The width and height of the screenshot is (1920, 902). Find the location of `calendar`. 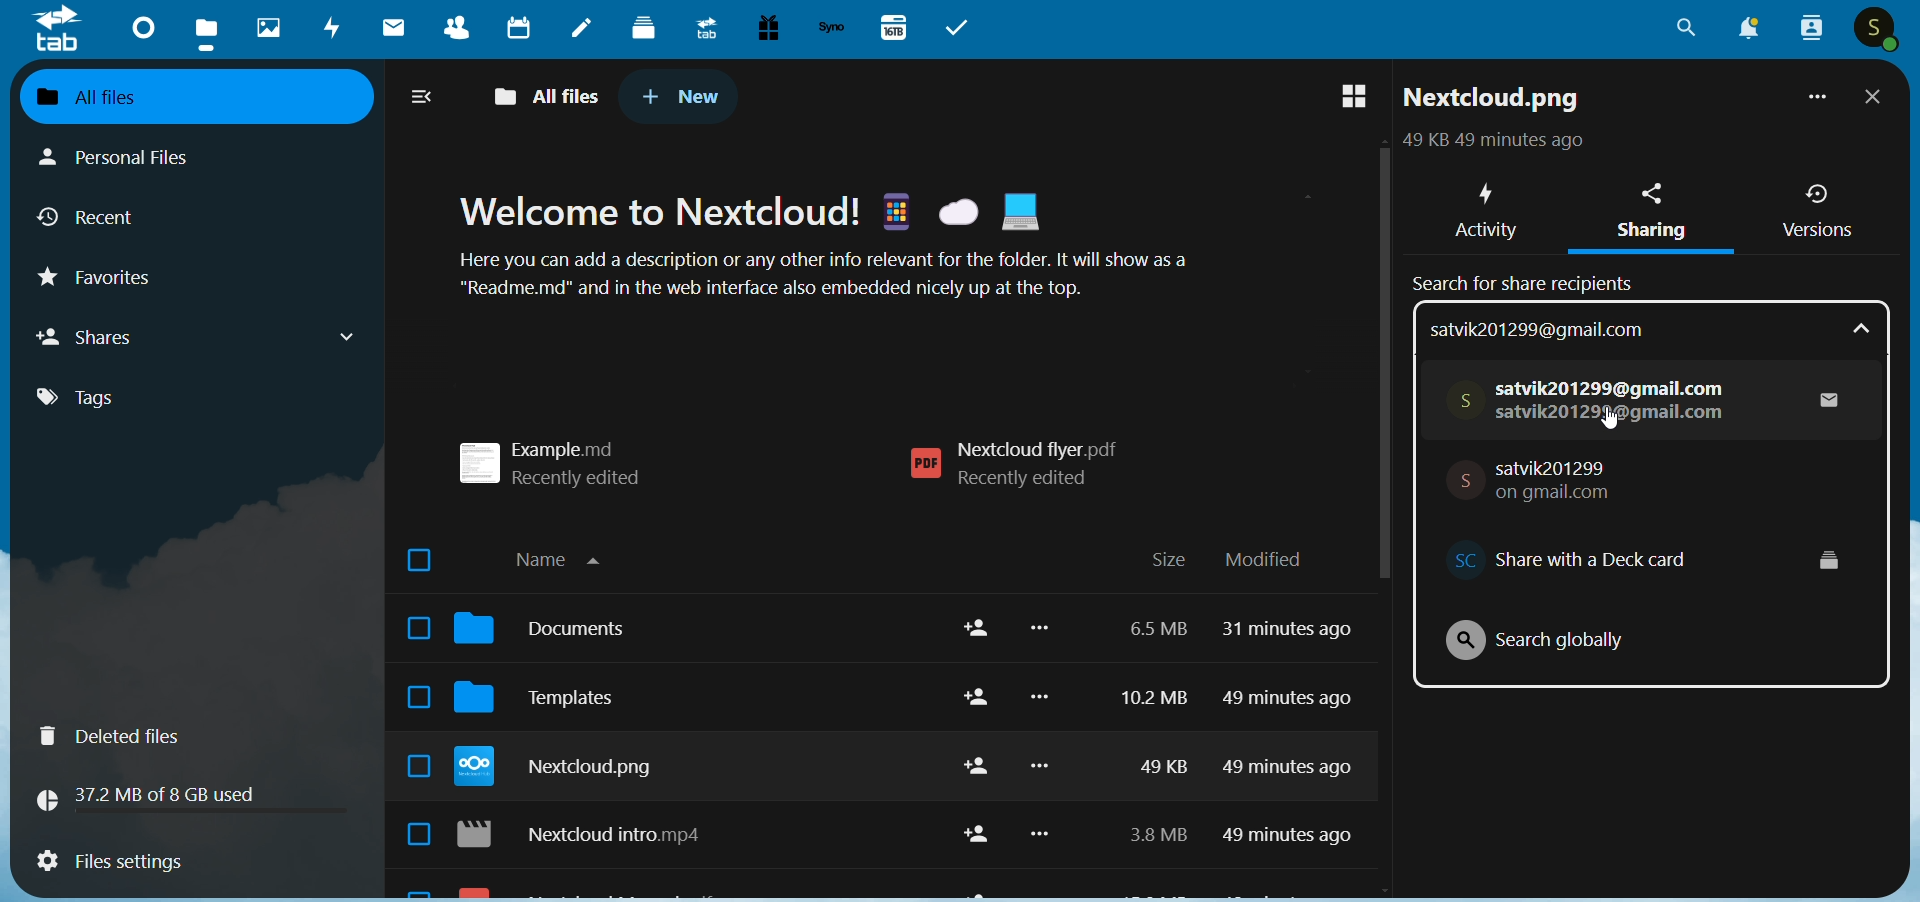

calendar is located at coordinates (516, 31).